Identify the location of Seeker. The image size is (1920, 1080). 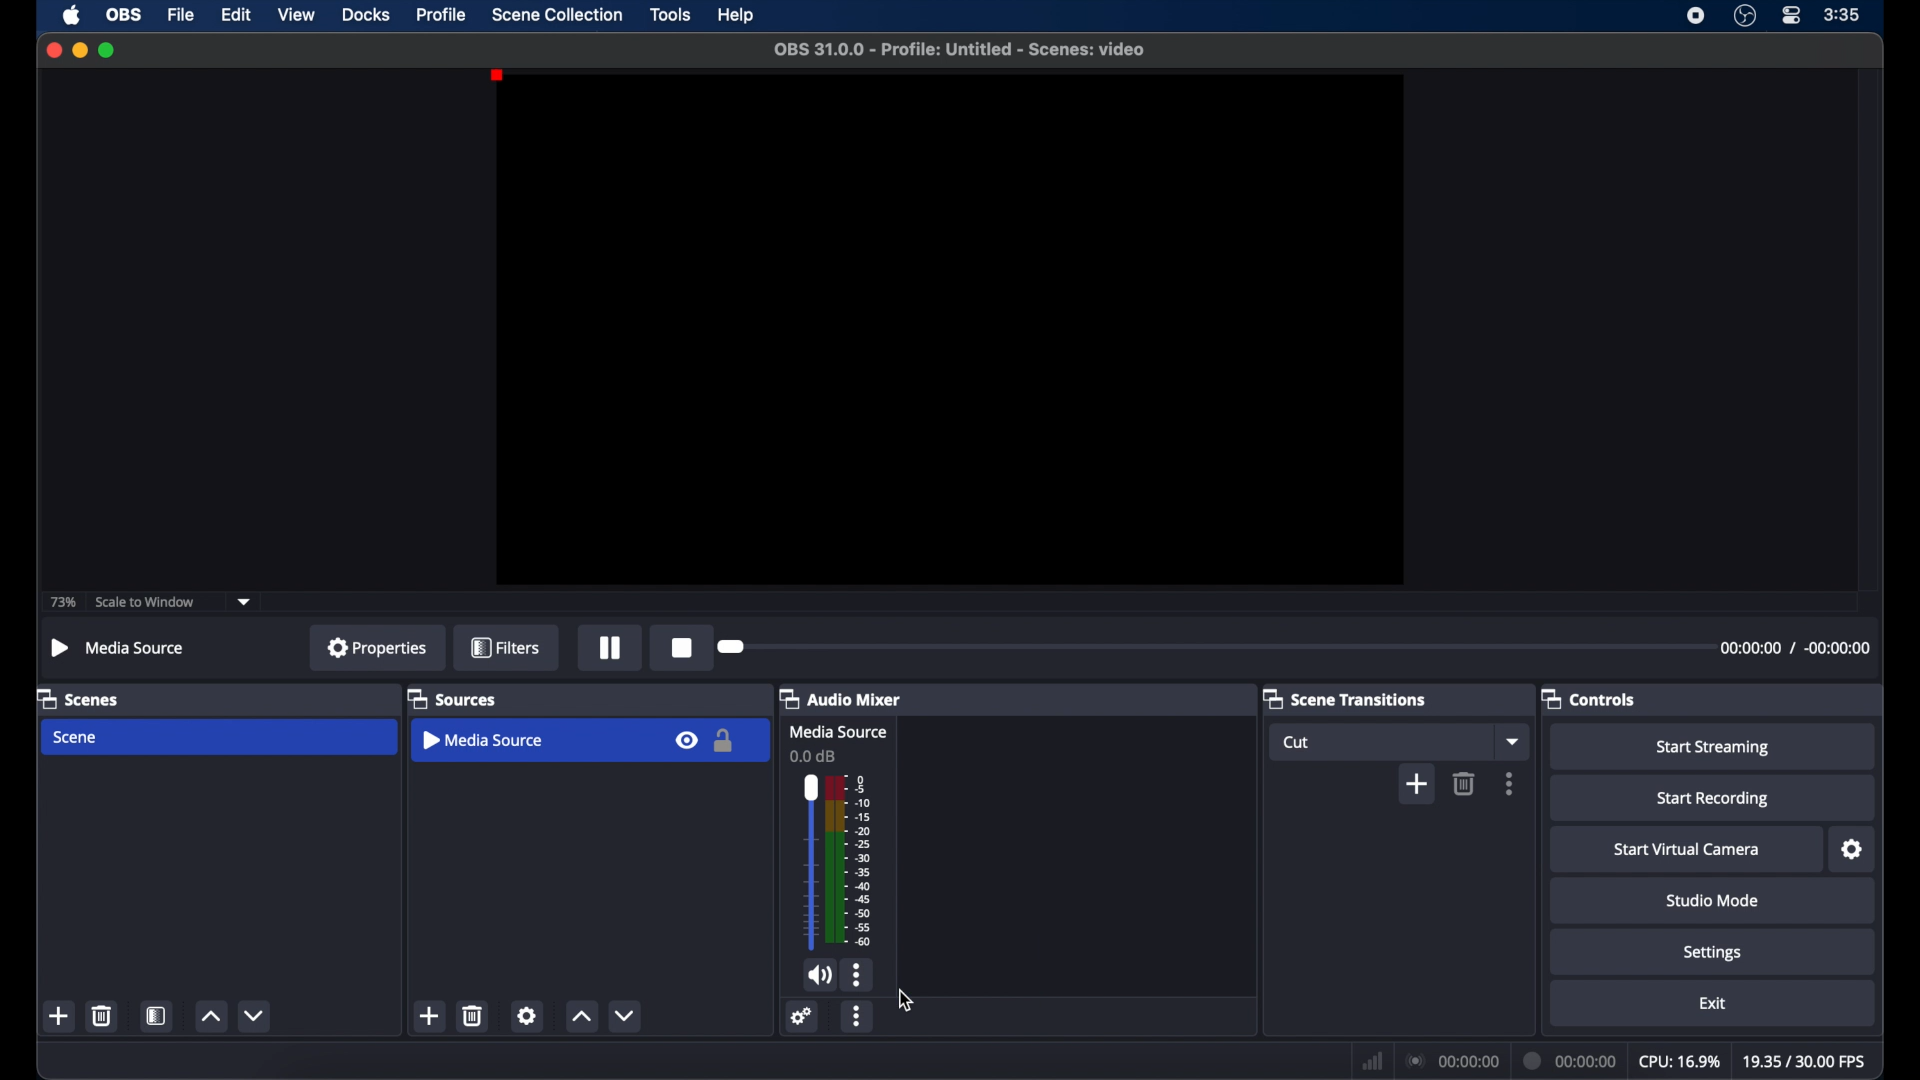
(740, 645).